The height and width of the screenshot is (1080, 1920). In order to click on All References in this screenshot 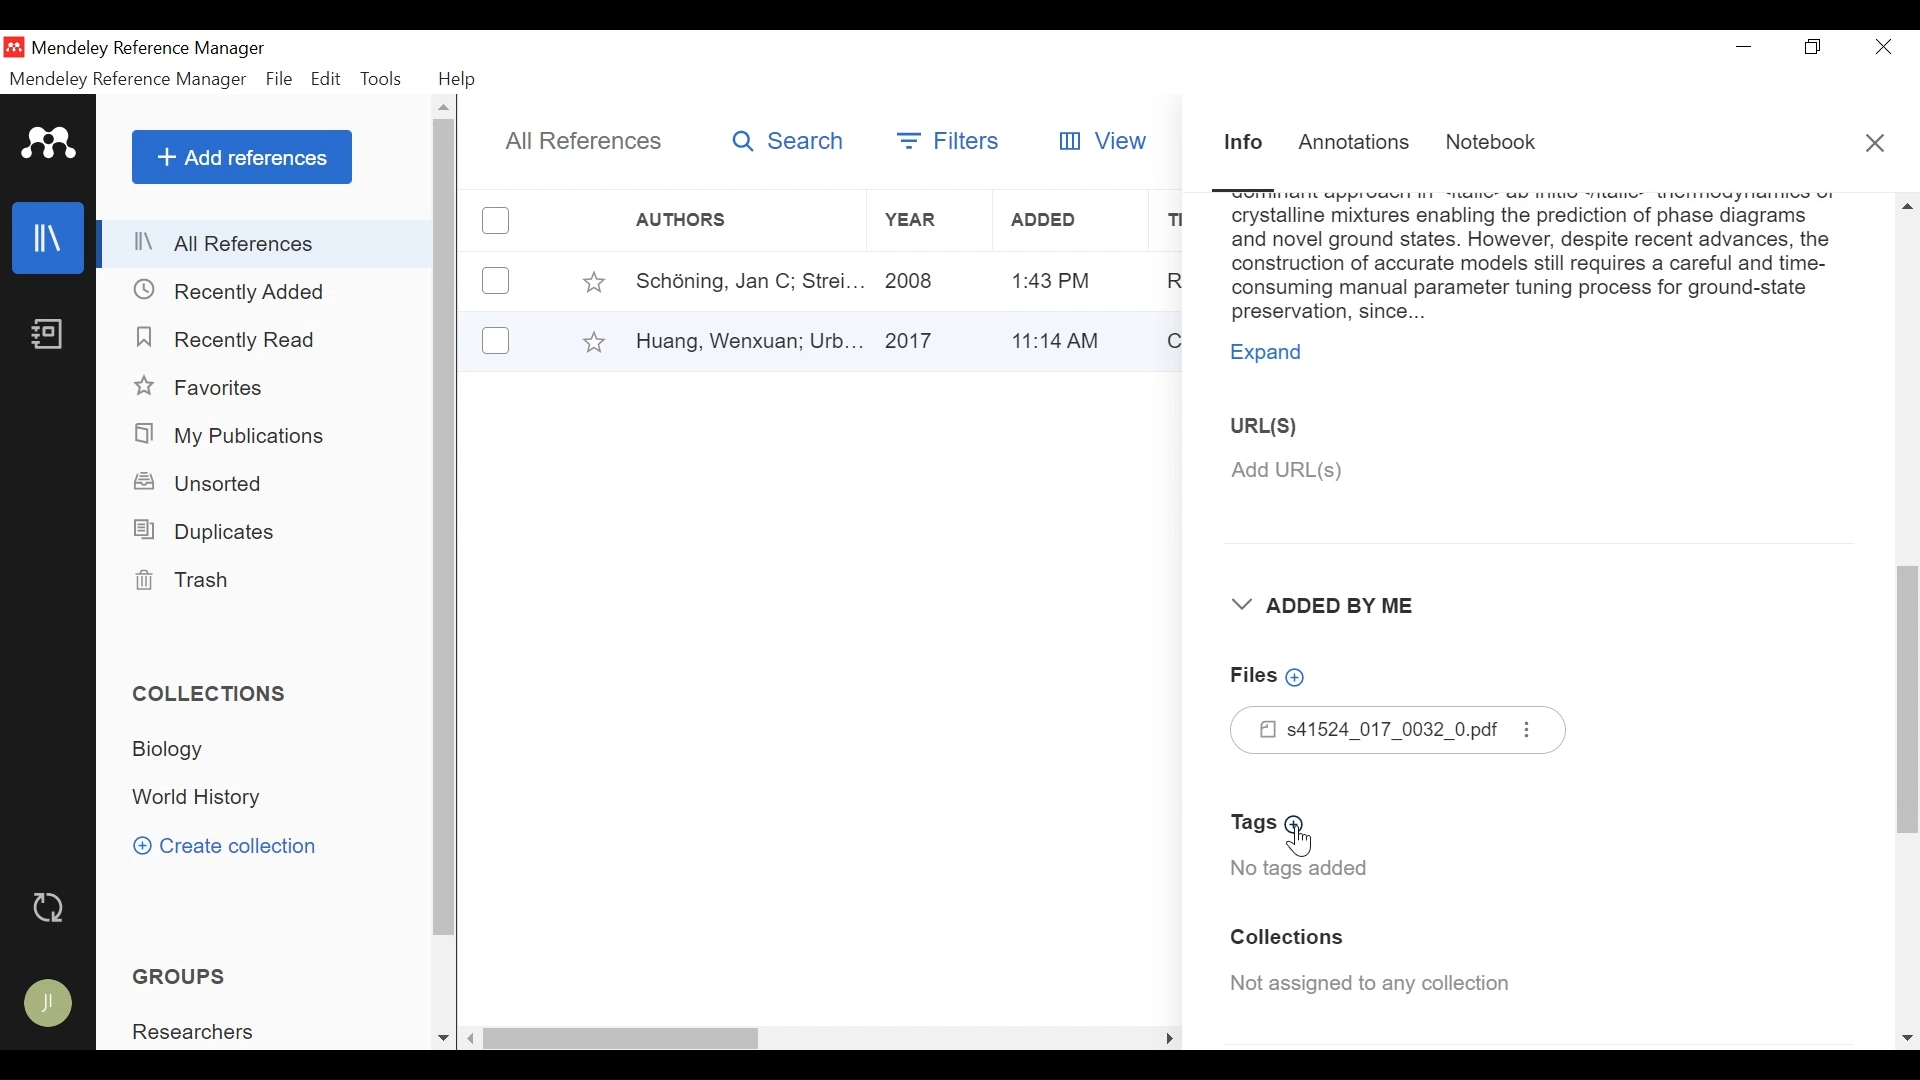, I will do `click(581, 143)`.